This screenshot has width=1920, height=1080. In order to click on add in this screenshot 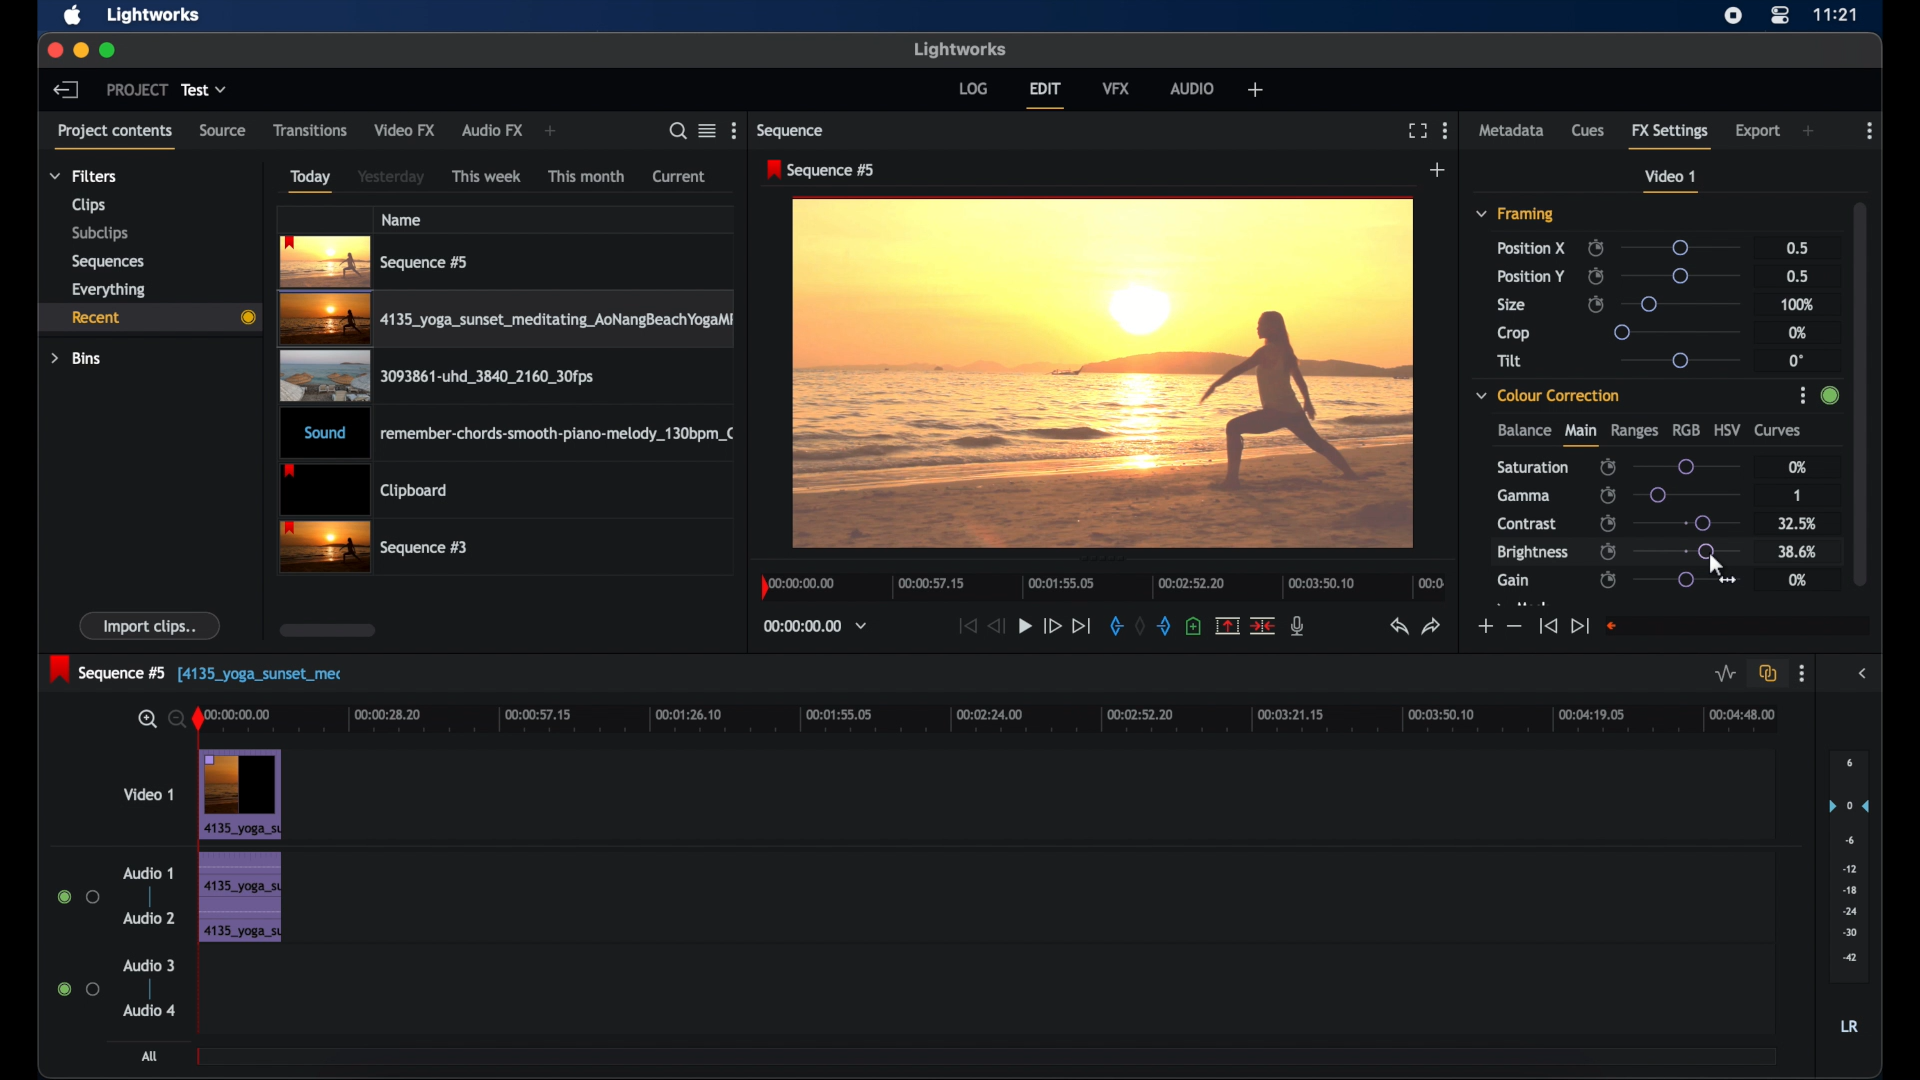, I will do `click(550, 131)`.